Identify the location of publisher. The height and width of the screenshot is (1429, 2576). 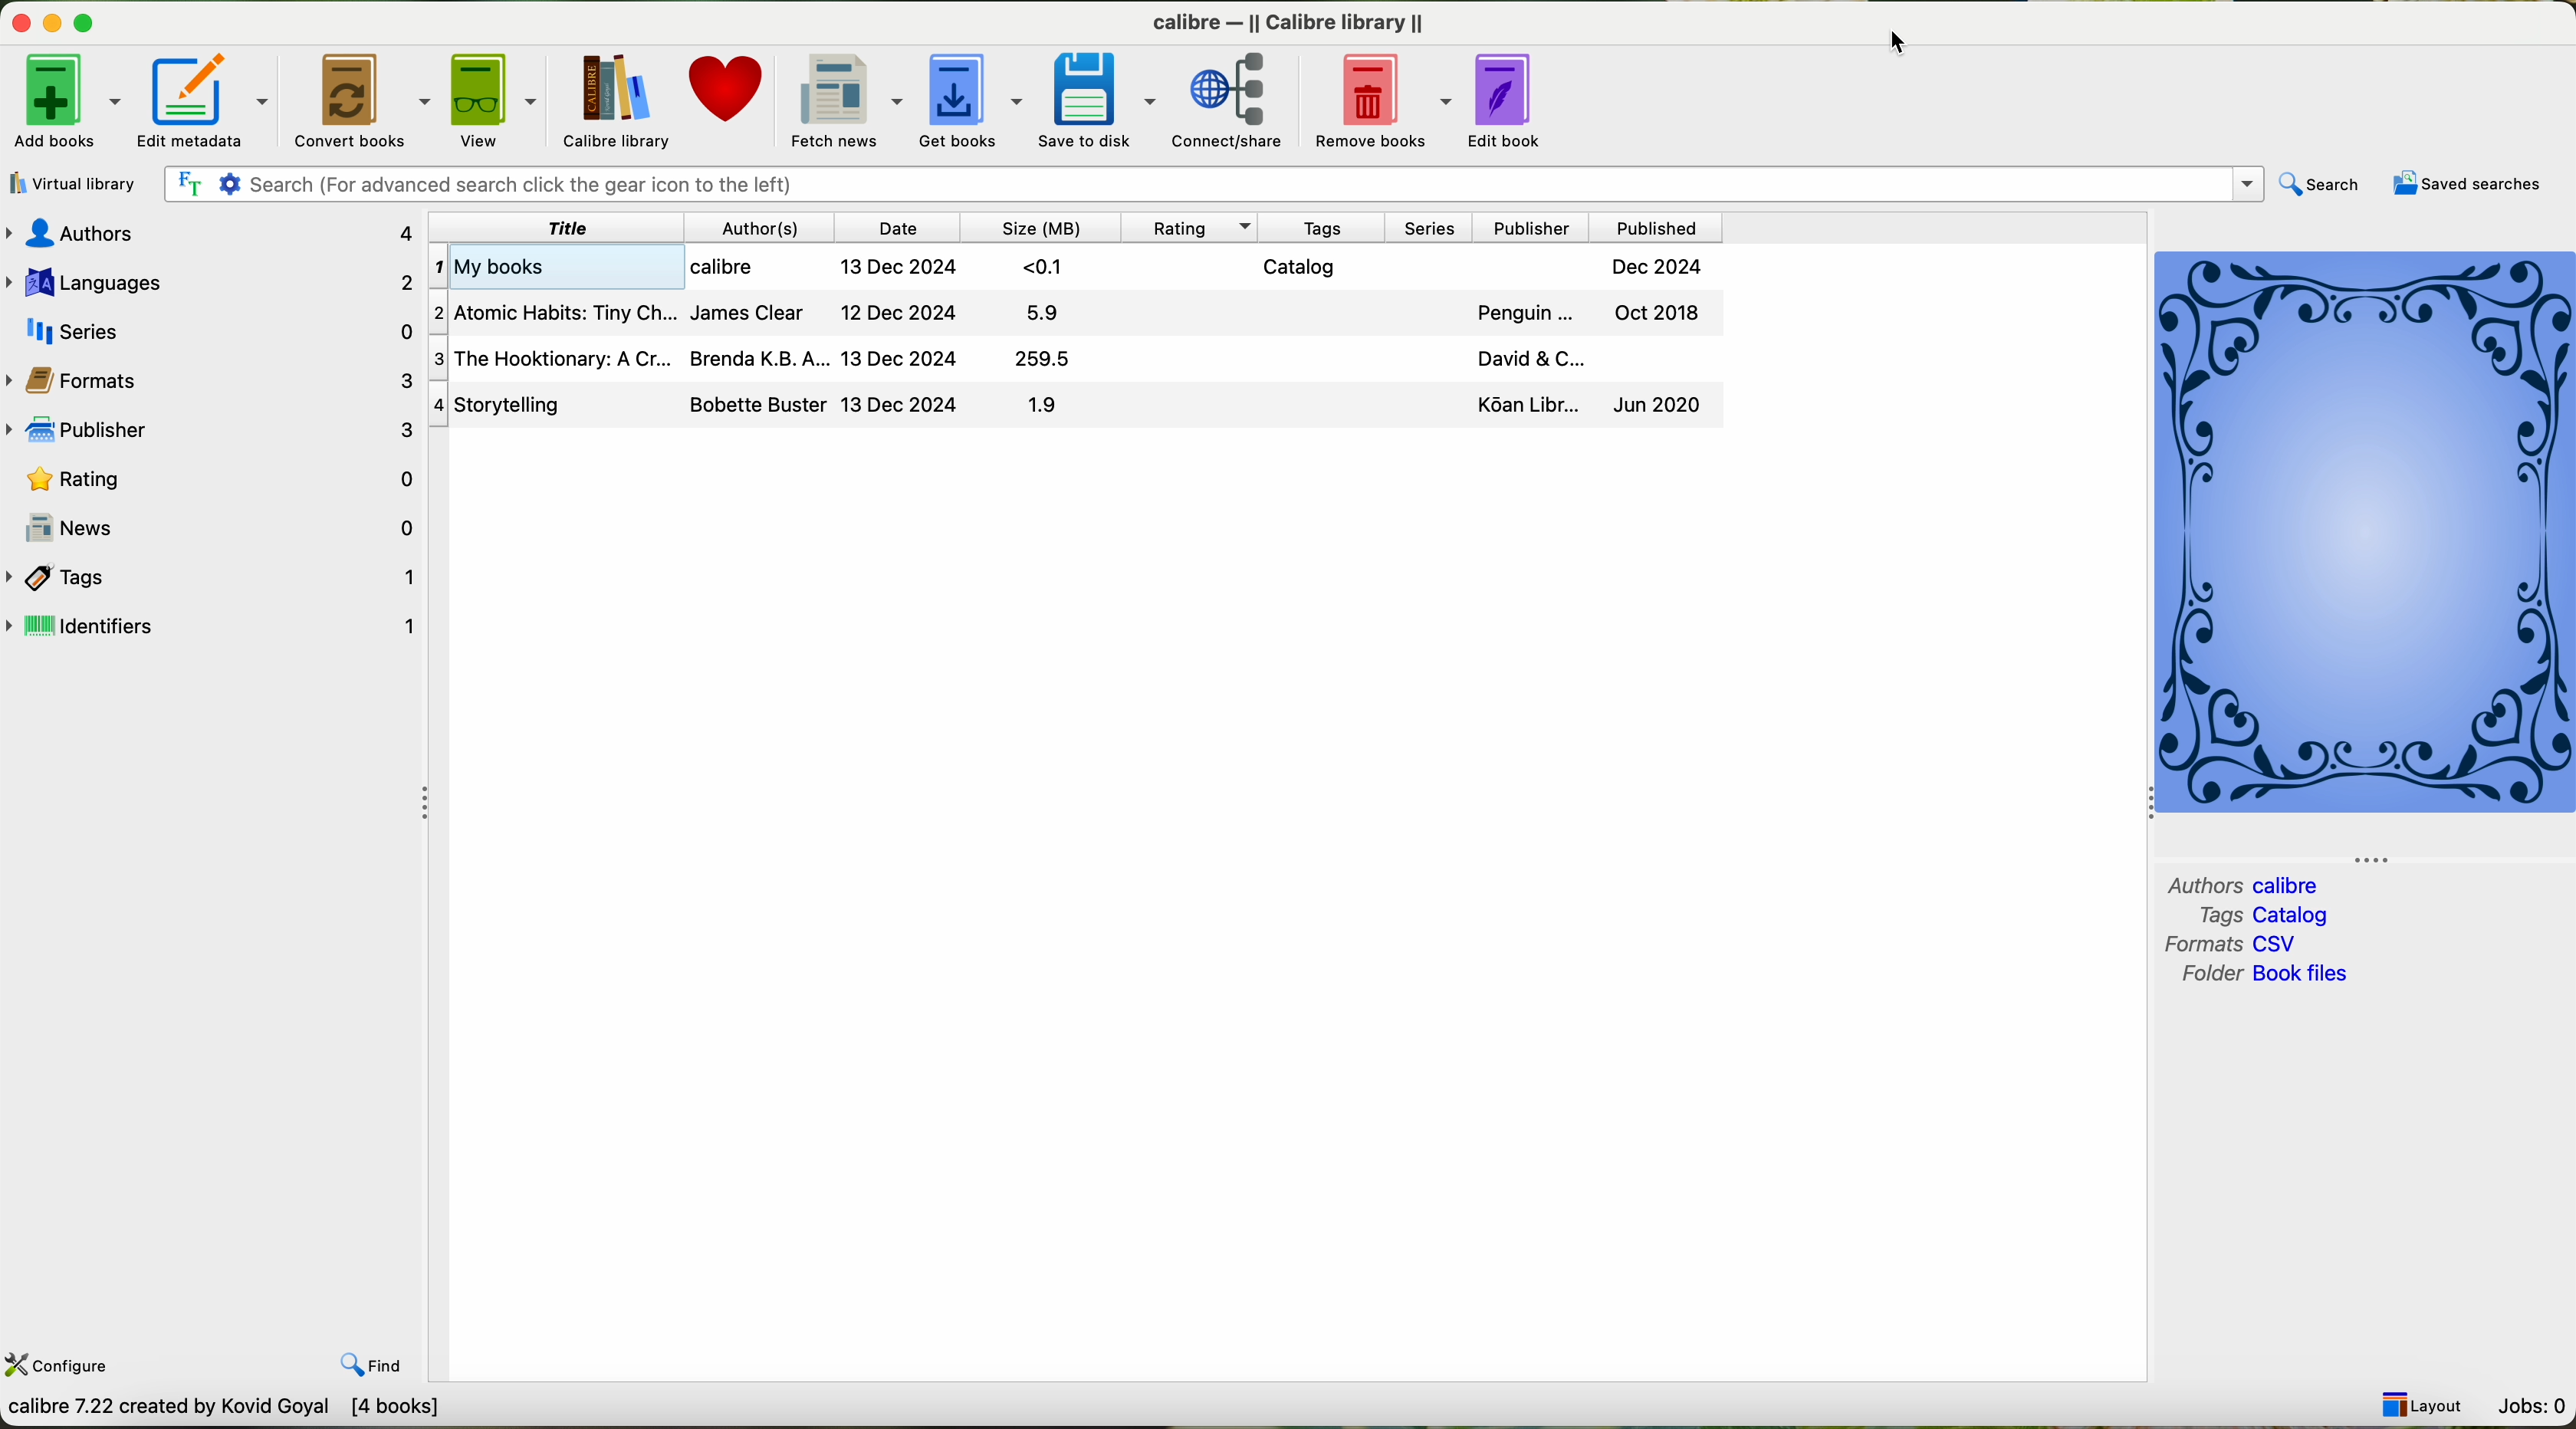
(1531, 229).